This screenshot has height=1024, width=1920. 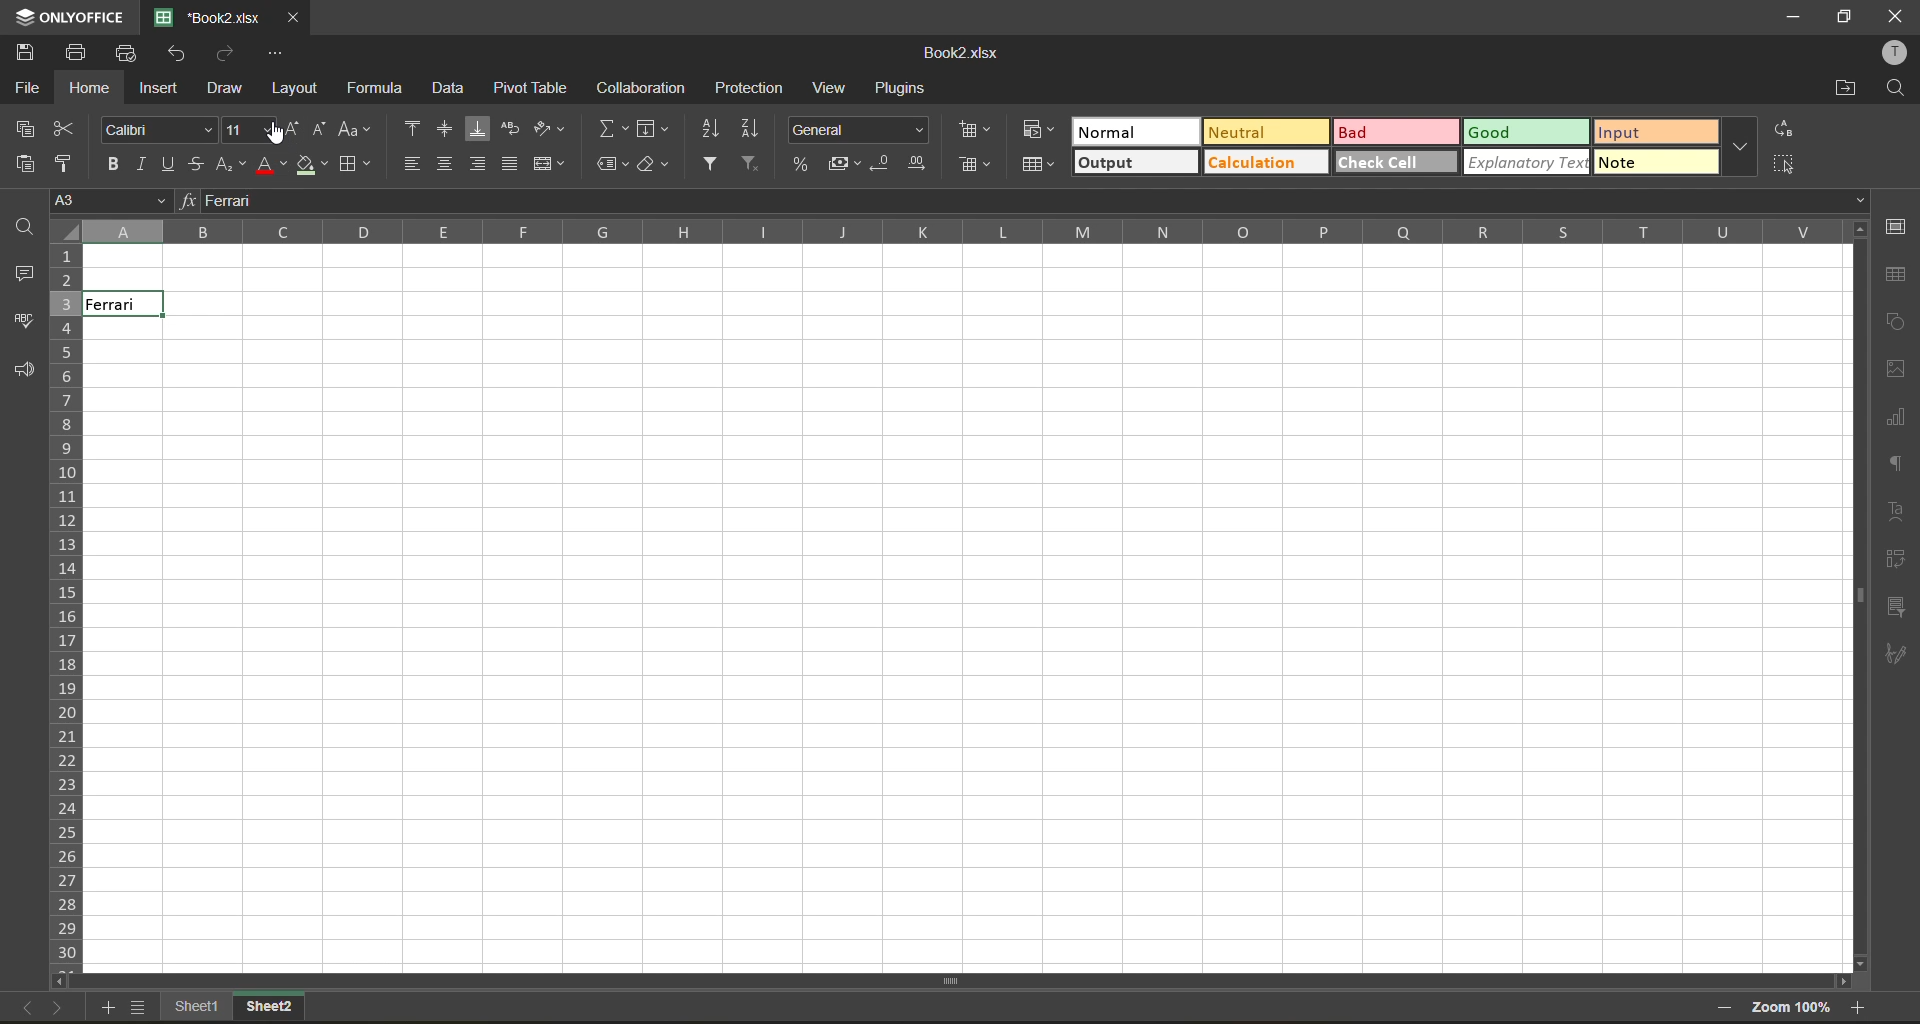 I want to click on formula bar, so click(x=1027, y=201).